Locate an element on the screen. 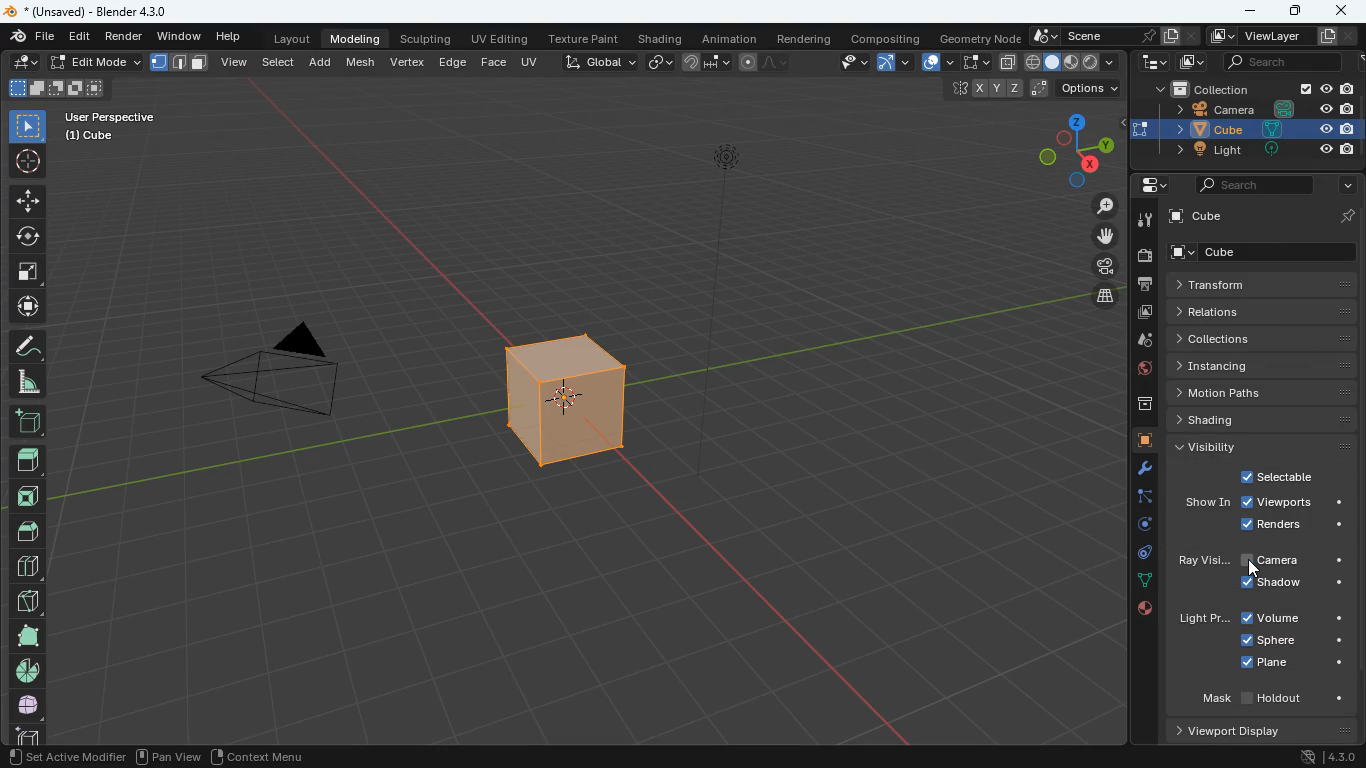 This screenshot has width=1366, height=768. view is located at coordinates (235, 63).